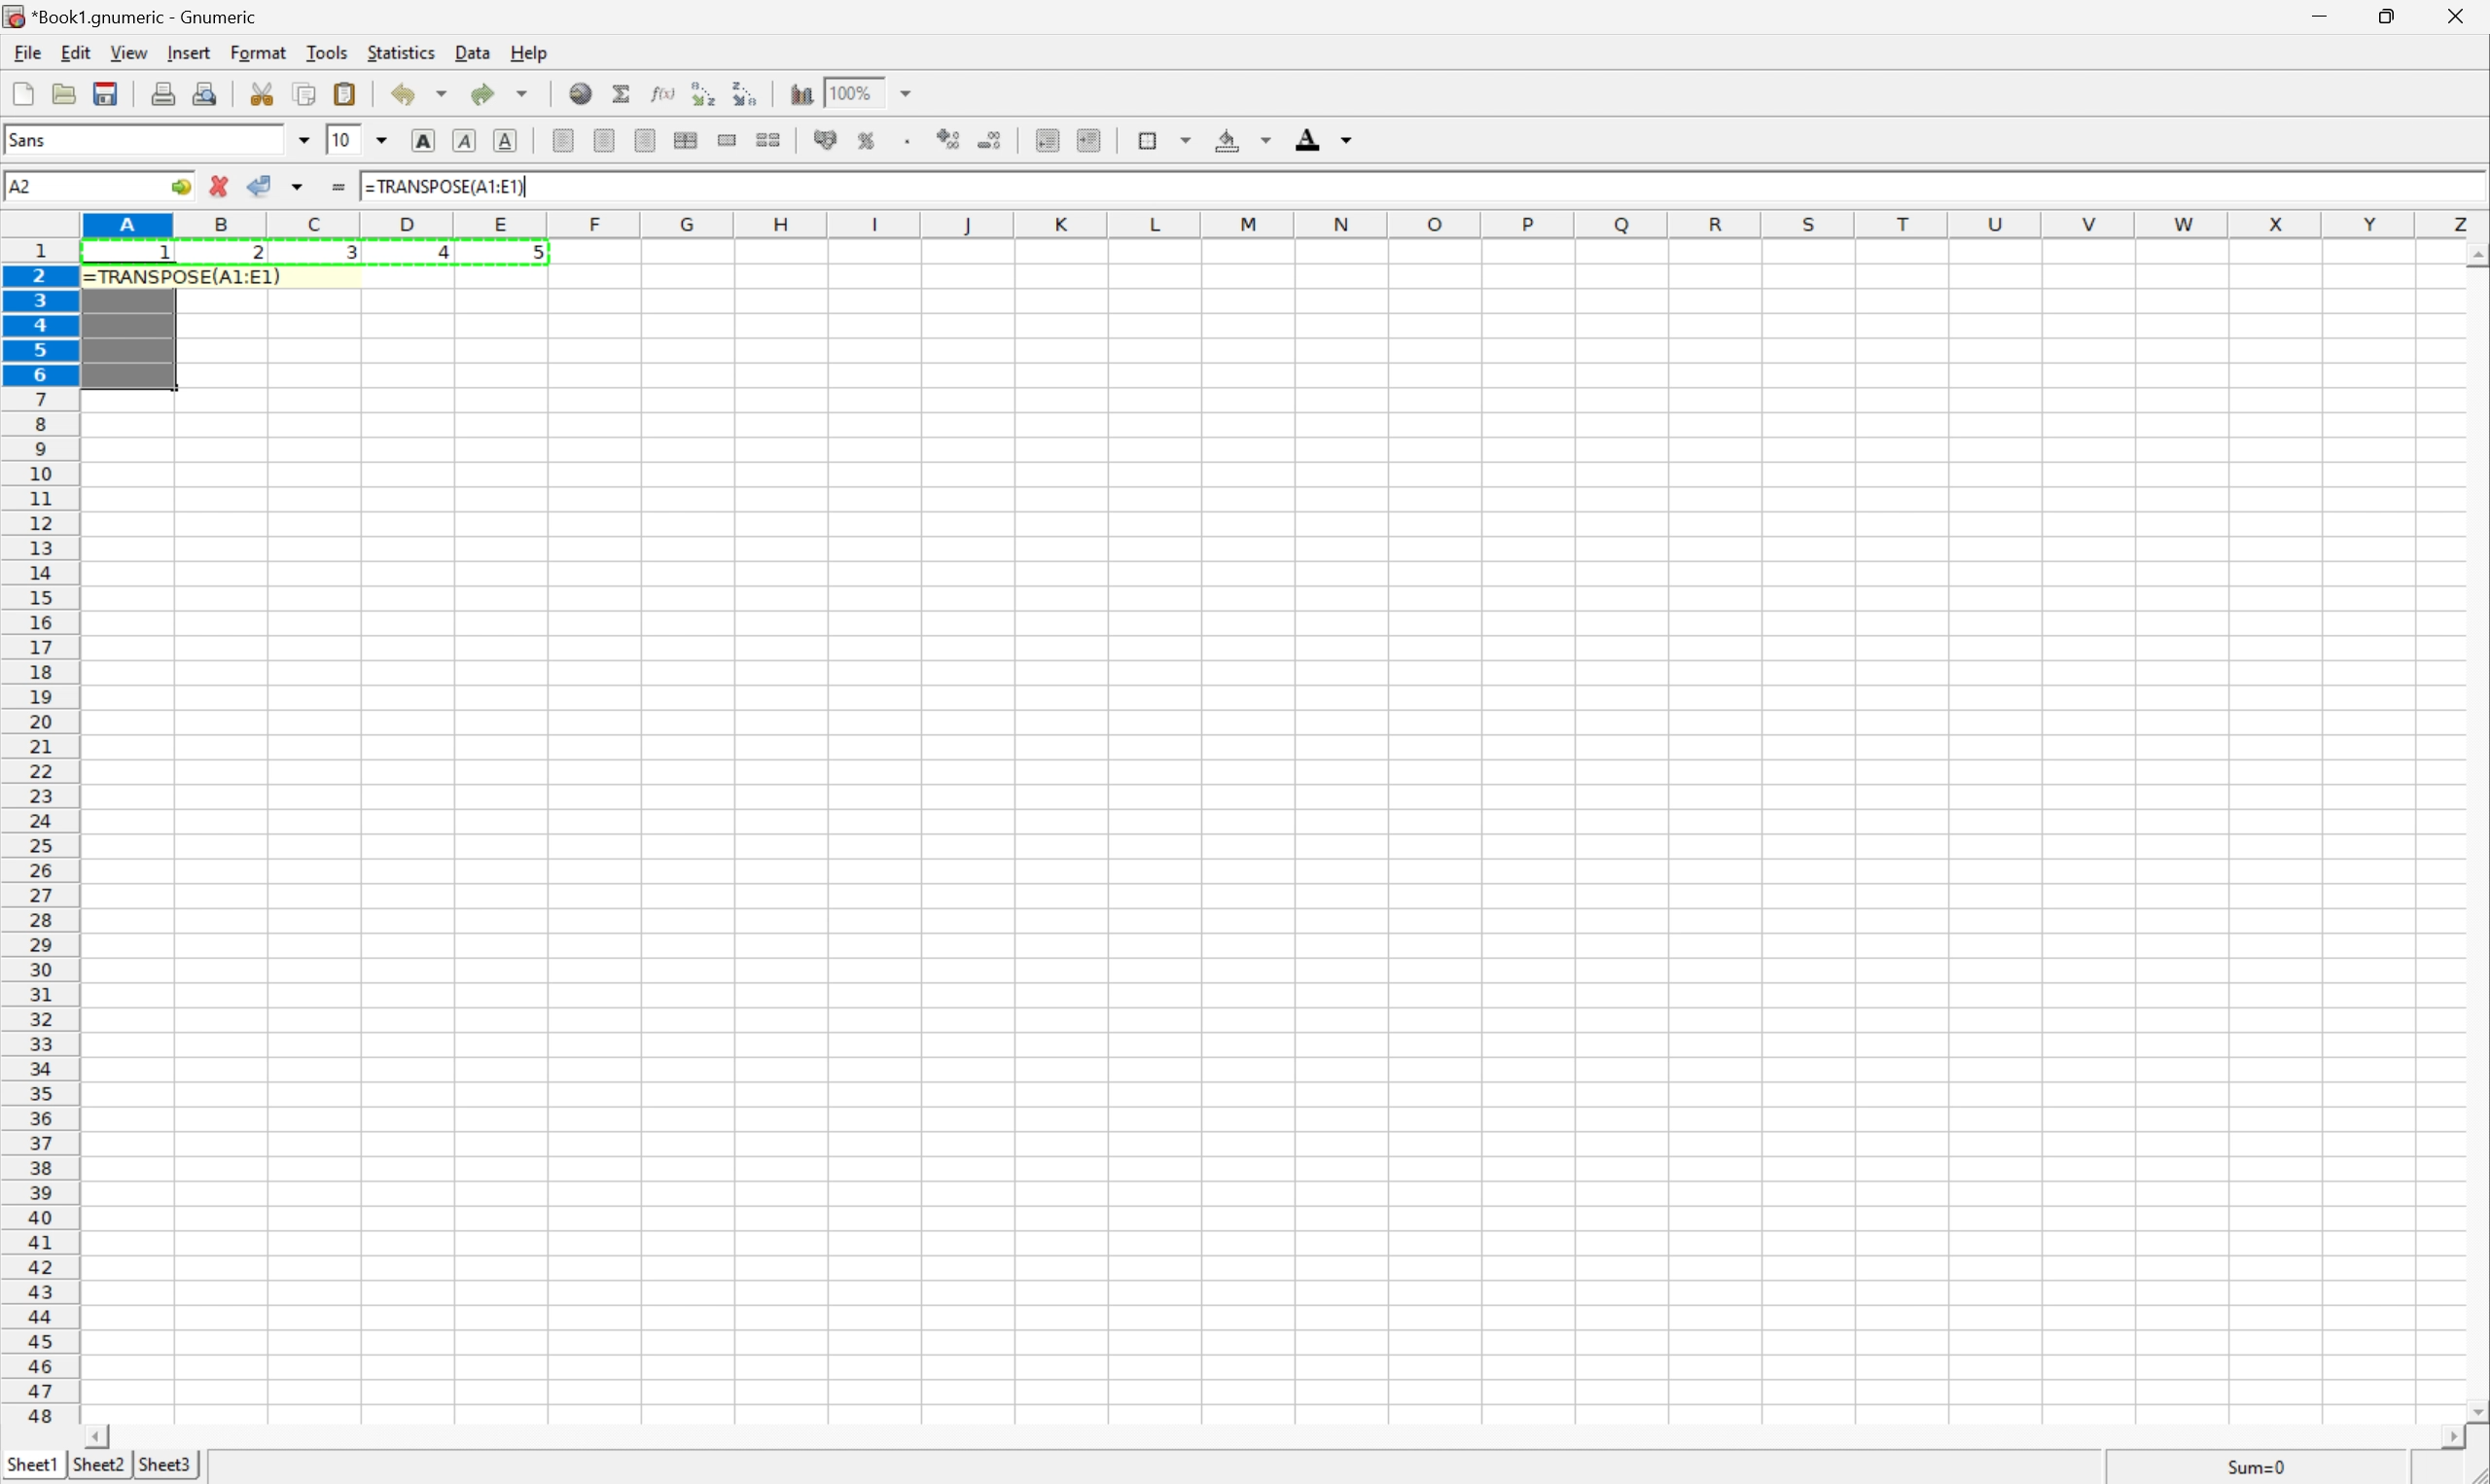 The image size is (2490, 1484). Describe the element at coordinates (420, 92) in the screenshot. I see `undo` at that location.